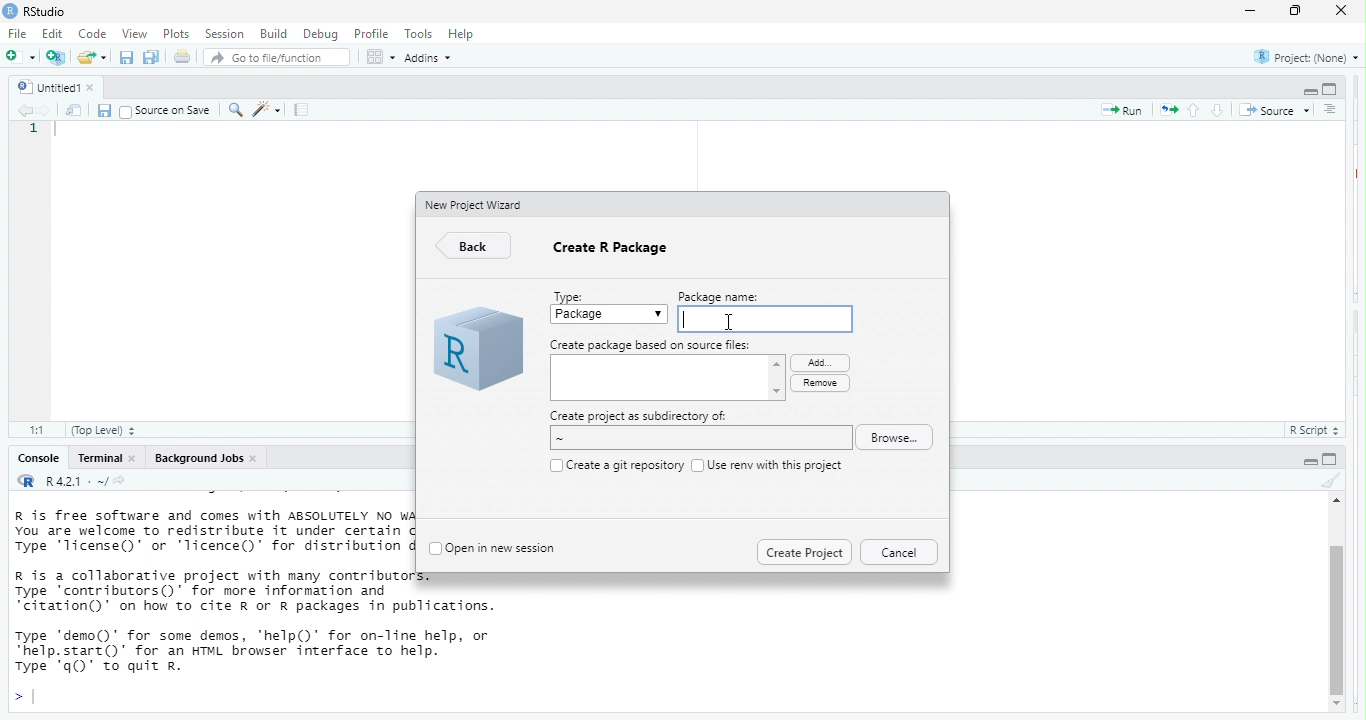 The height and width of the screenshot is (720, 1366). What do you see at coordinates (61, 134) in the screenshot?
I see `typing cursor` at bounding box center [61, 134].